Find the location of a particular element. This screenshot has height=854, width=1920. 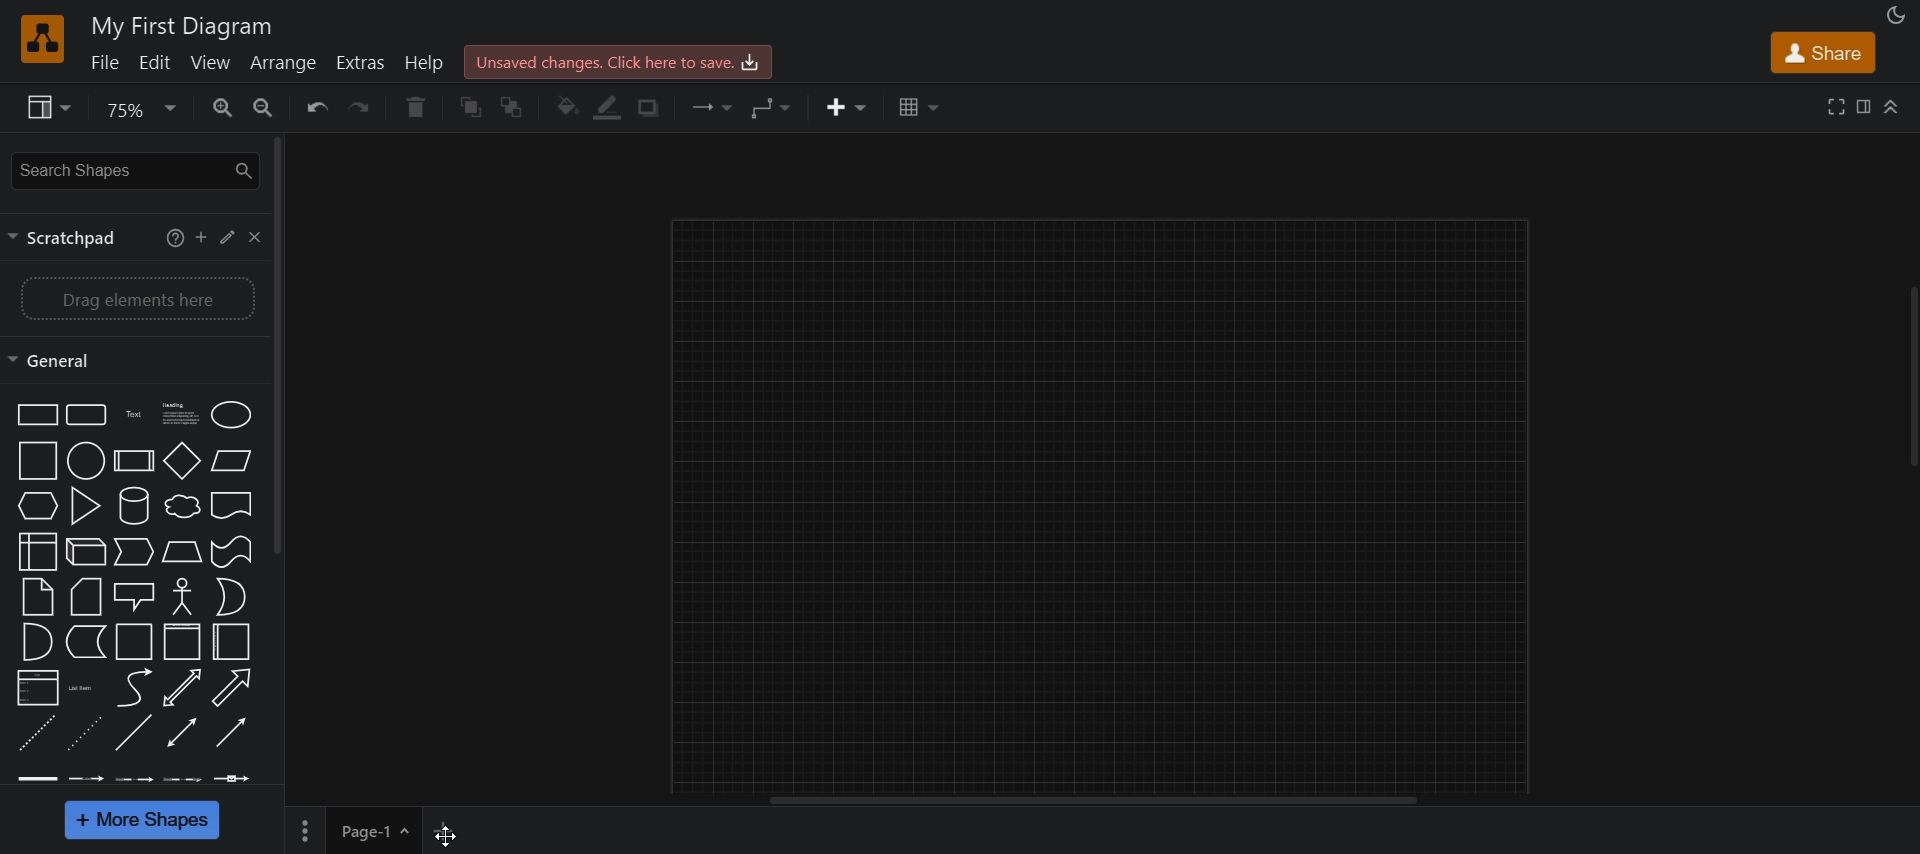

to front is located at coordinates (466, 107).